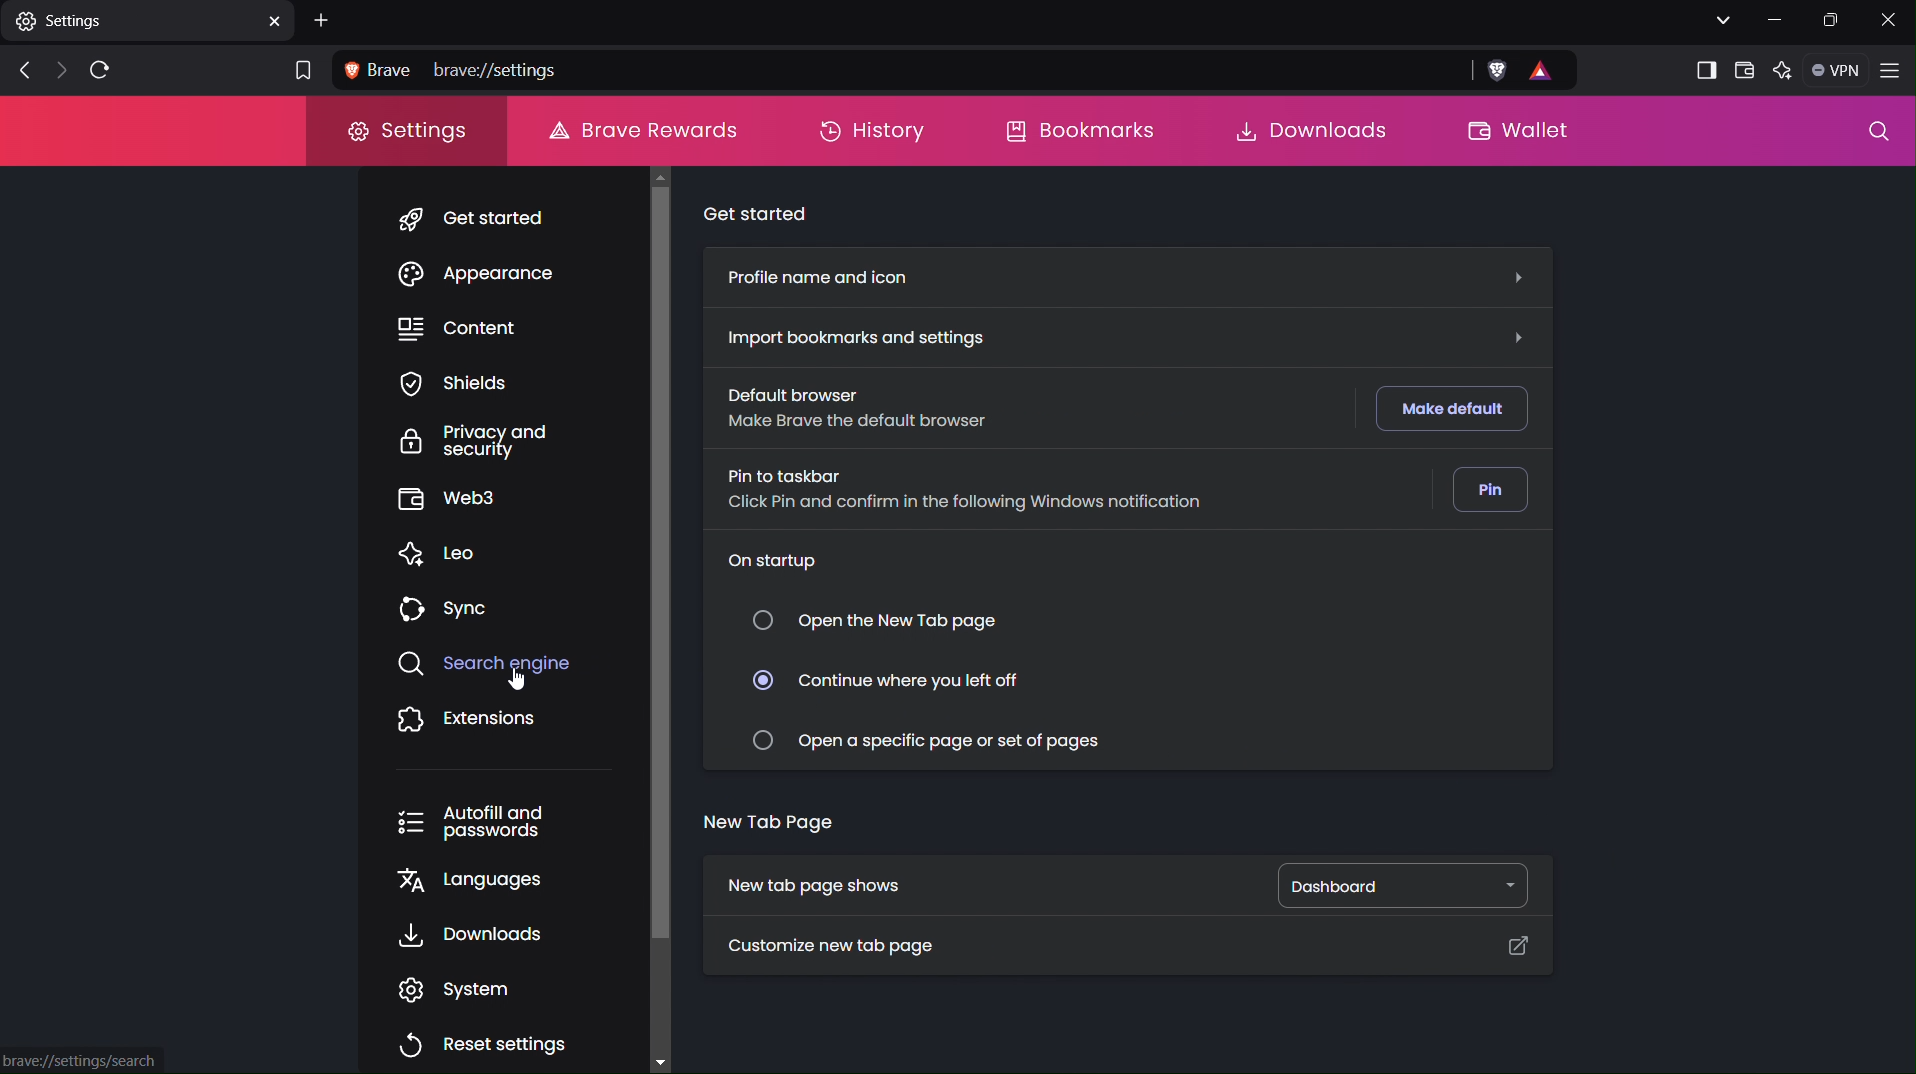 This screenshot has width=1916, height=1074. Describe the element at coordinates (1833, 21) in the screenshot. I see `Maximize` at that location.